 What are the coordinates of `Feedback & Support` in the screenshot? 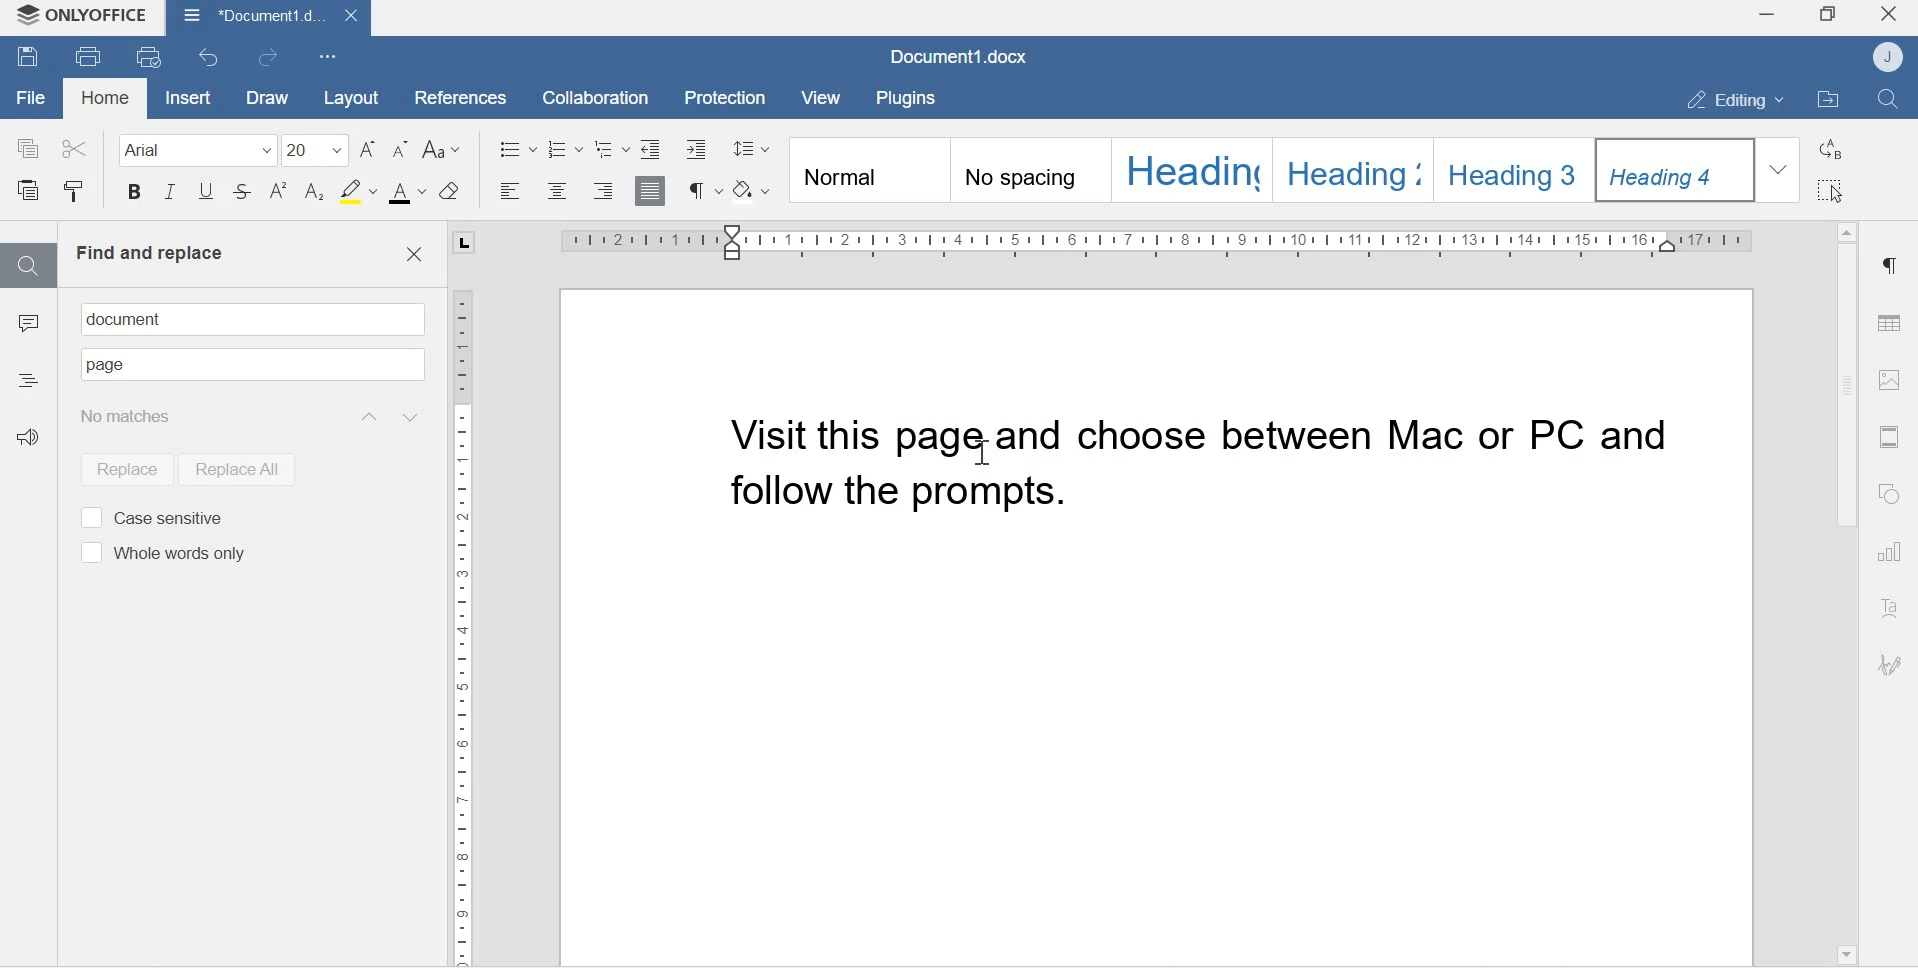 It's located at (33, 445).